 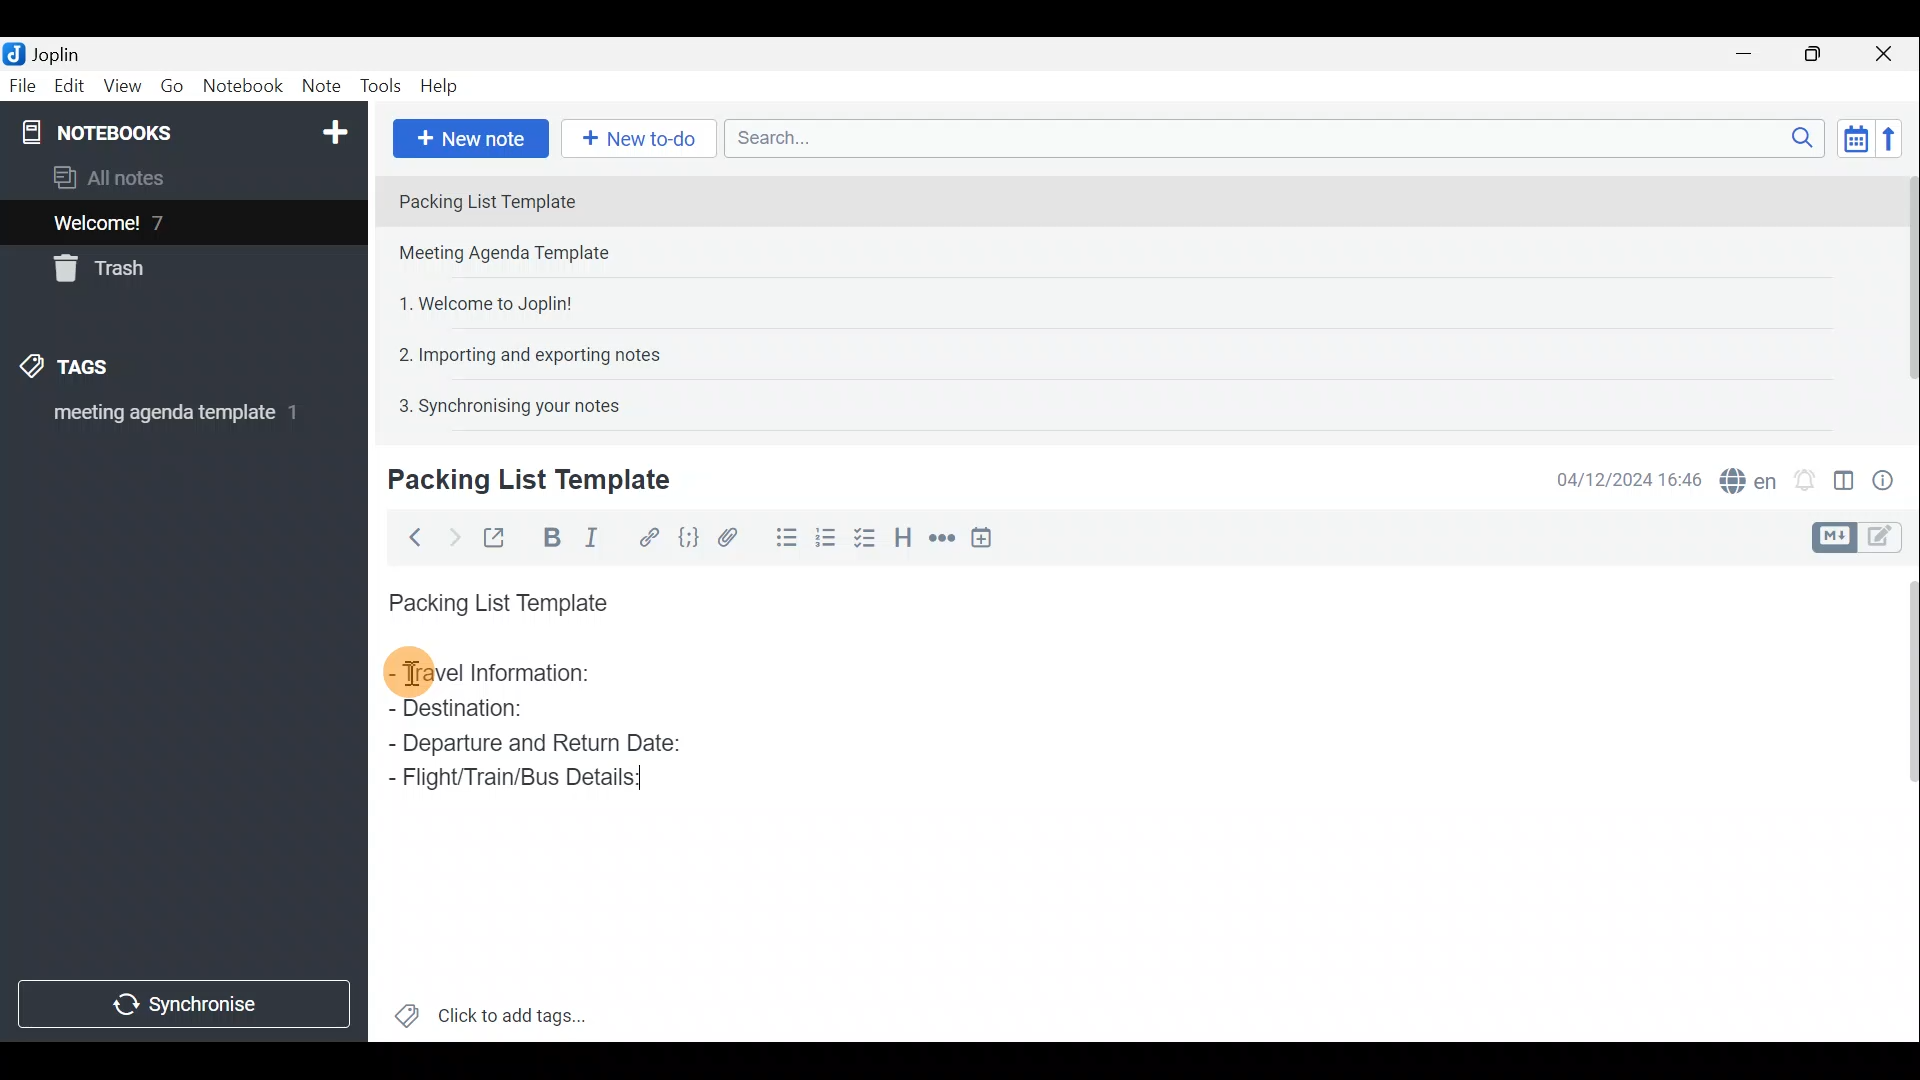 What do you see at coordinates (782, 541) in the screenshot?
I see `Bulleted list` at bounding box center [782, 541].